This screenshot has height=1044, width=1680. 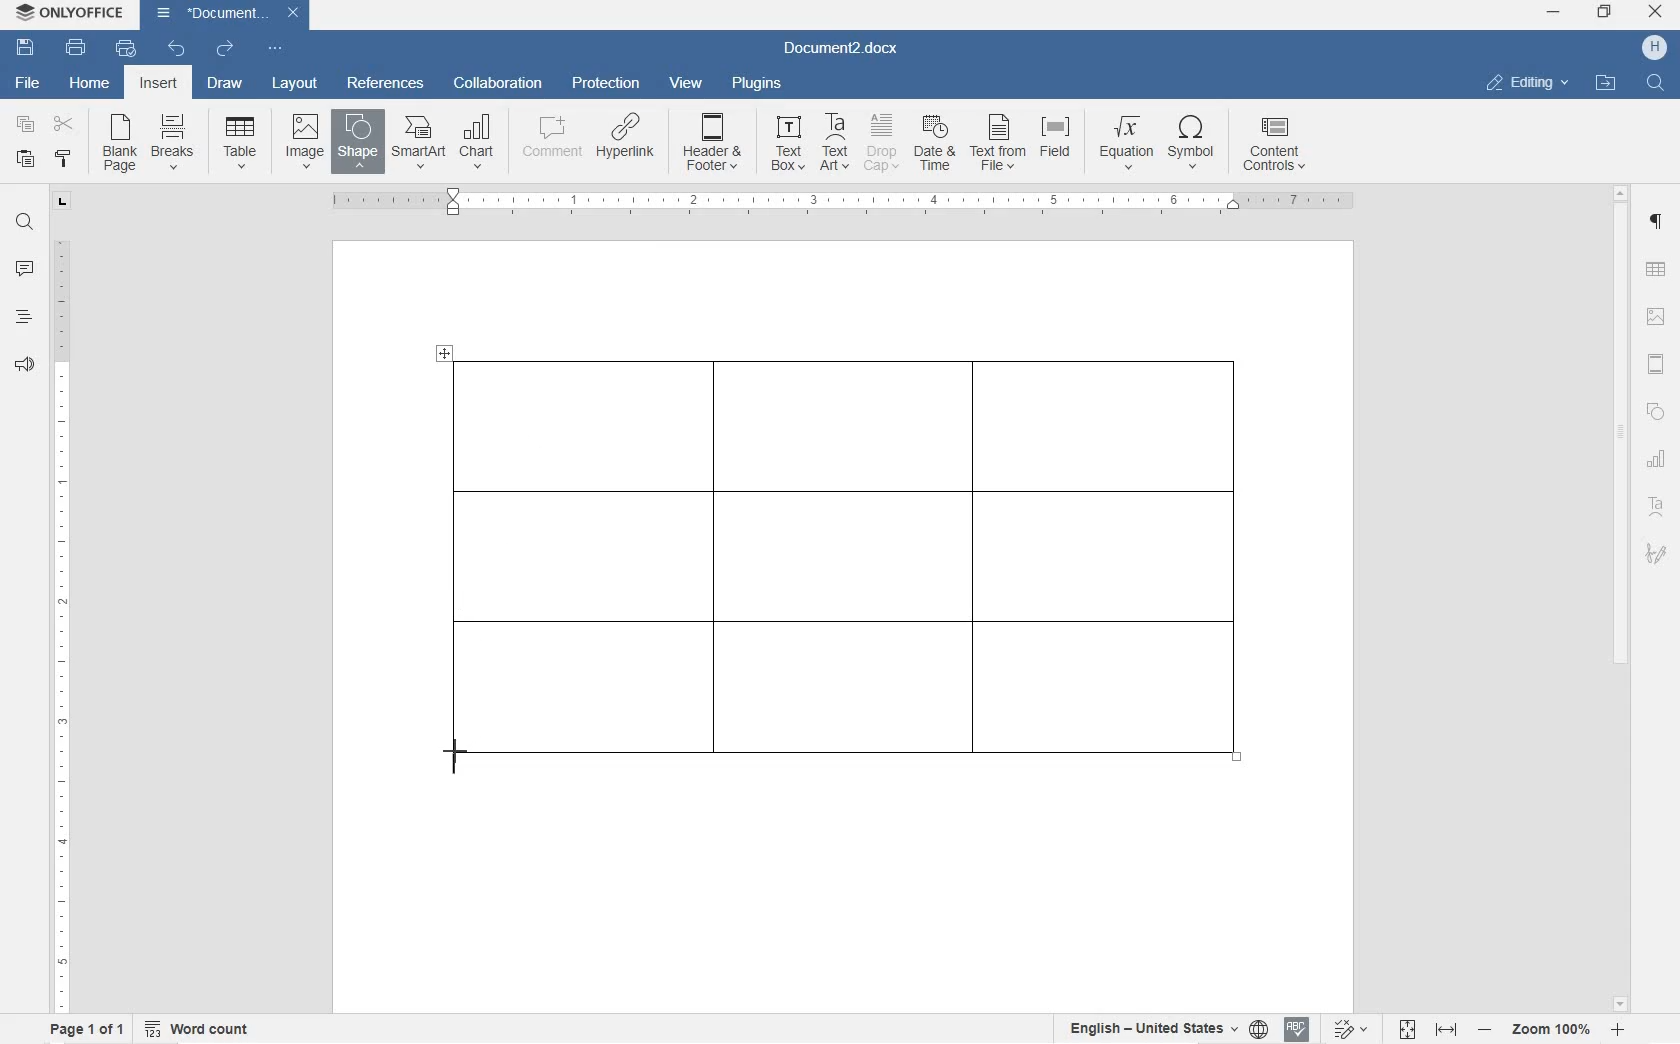 What do you see at coordinates (117, 145) in the screenshot?
I see `blank page` at bounding box center [117, 145].